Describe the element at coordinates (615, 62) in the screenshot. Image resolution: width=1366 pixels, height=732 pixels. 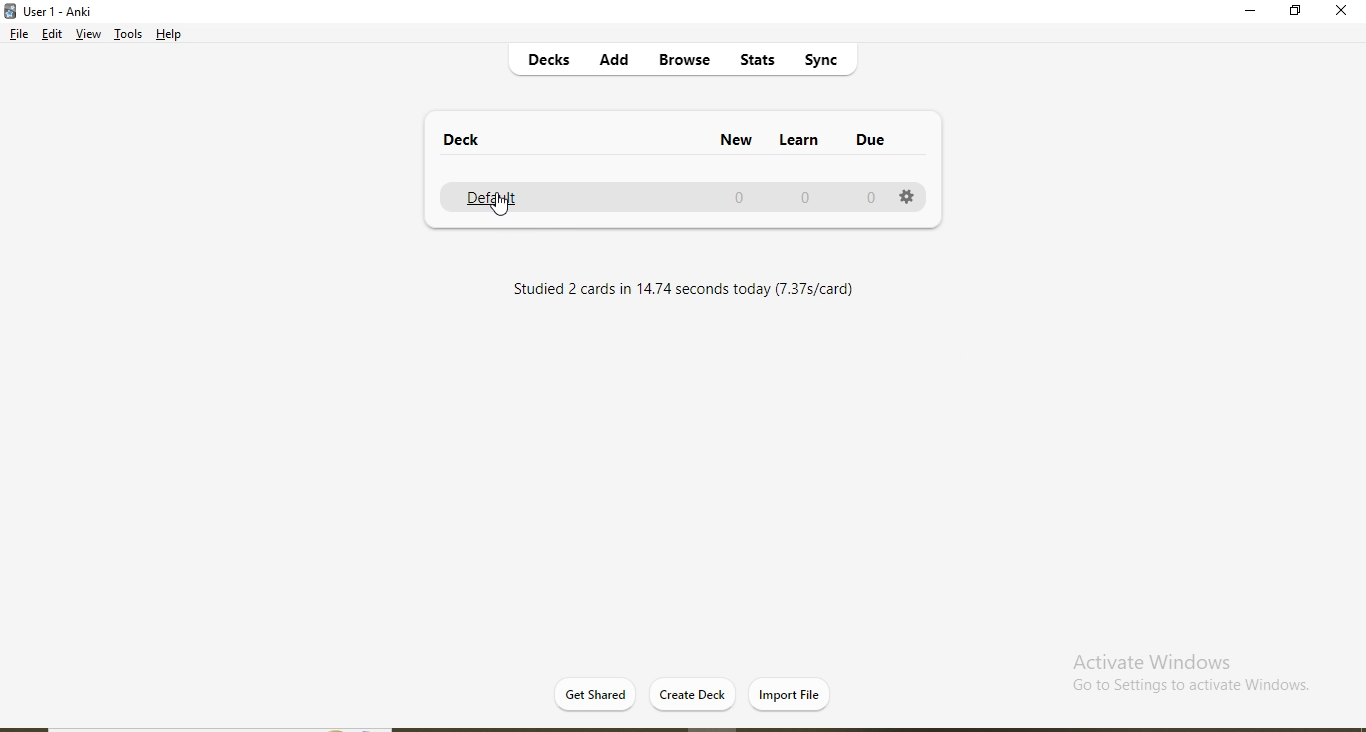
I see `add` at that location.